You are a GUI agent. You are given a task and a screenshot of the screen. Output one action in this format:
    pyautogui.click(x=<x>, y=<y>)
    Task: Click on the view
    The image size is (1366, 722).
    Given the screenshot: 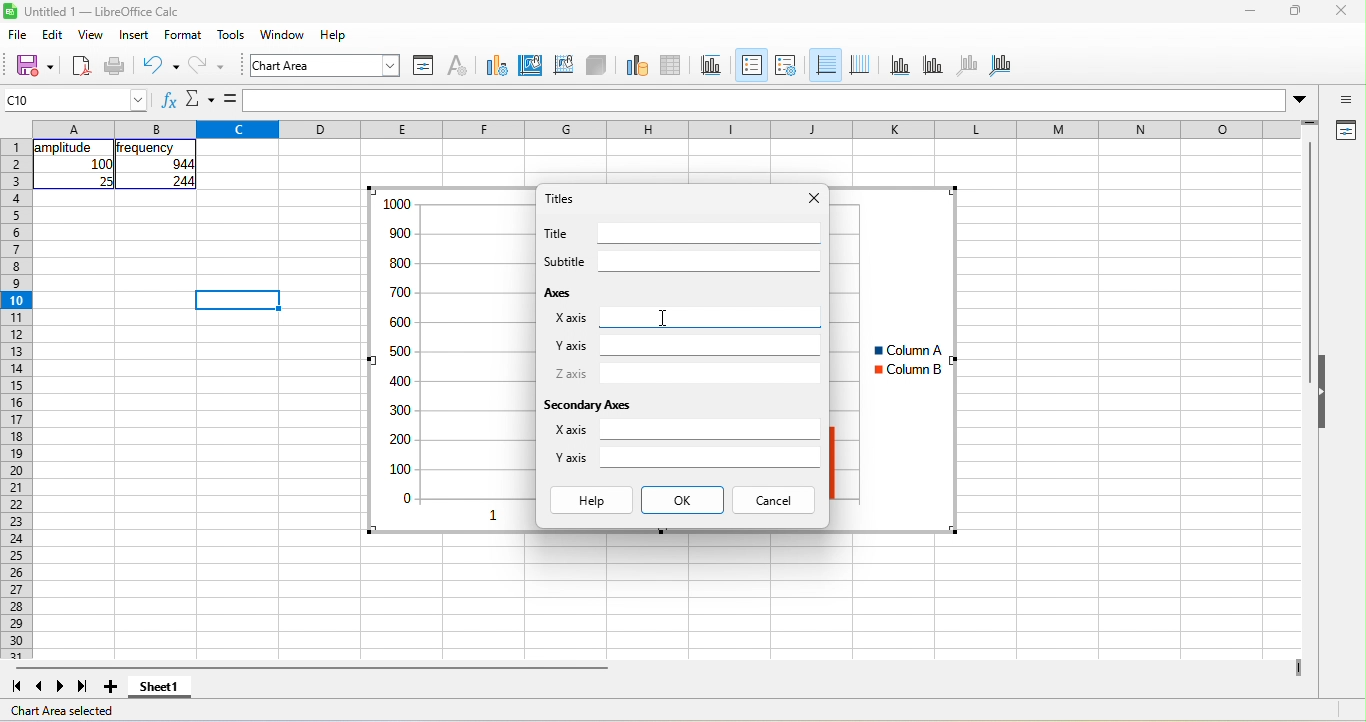 What is the action you would take?
    pyautogui.click(x=92, y=34)
    